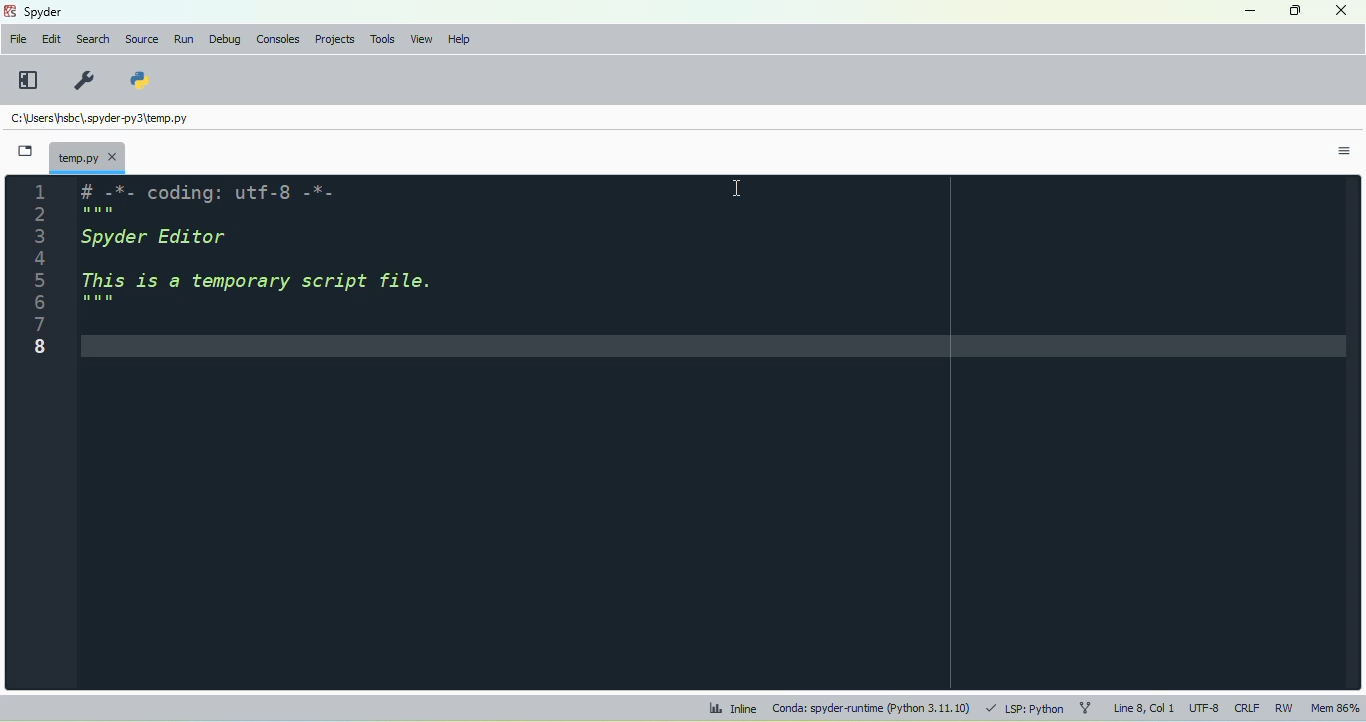  What do you see at coordinates (1340, 9) in the screenshot?
I see `close` at bounding box center [1340, 9].